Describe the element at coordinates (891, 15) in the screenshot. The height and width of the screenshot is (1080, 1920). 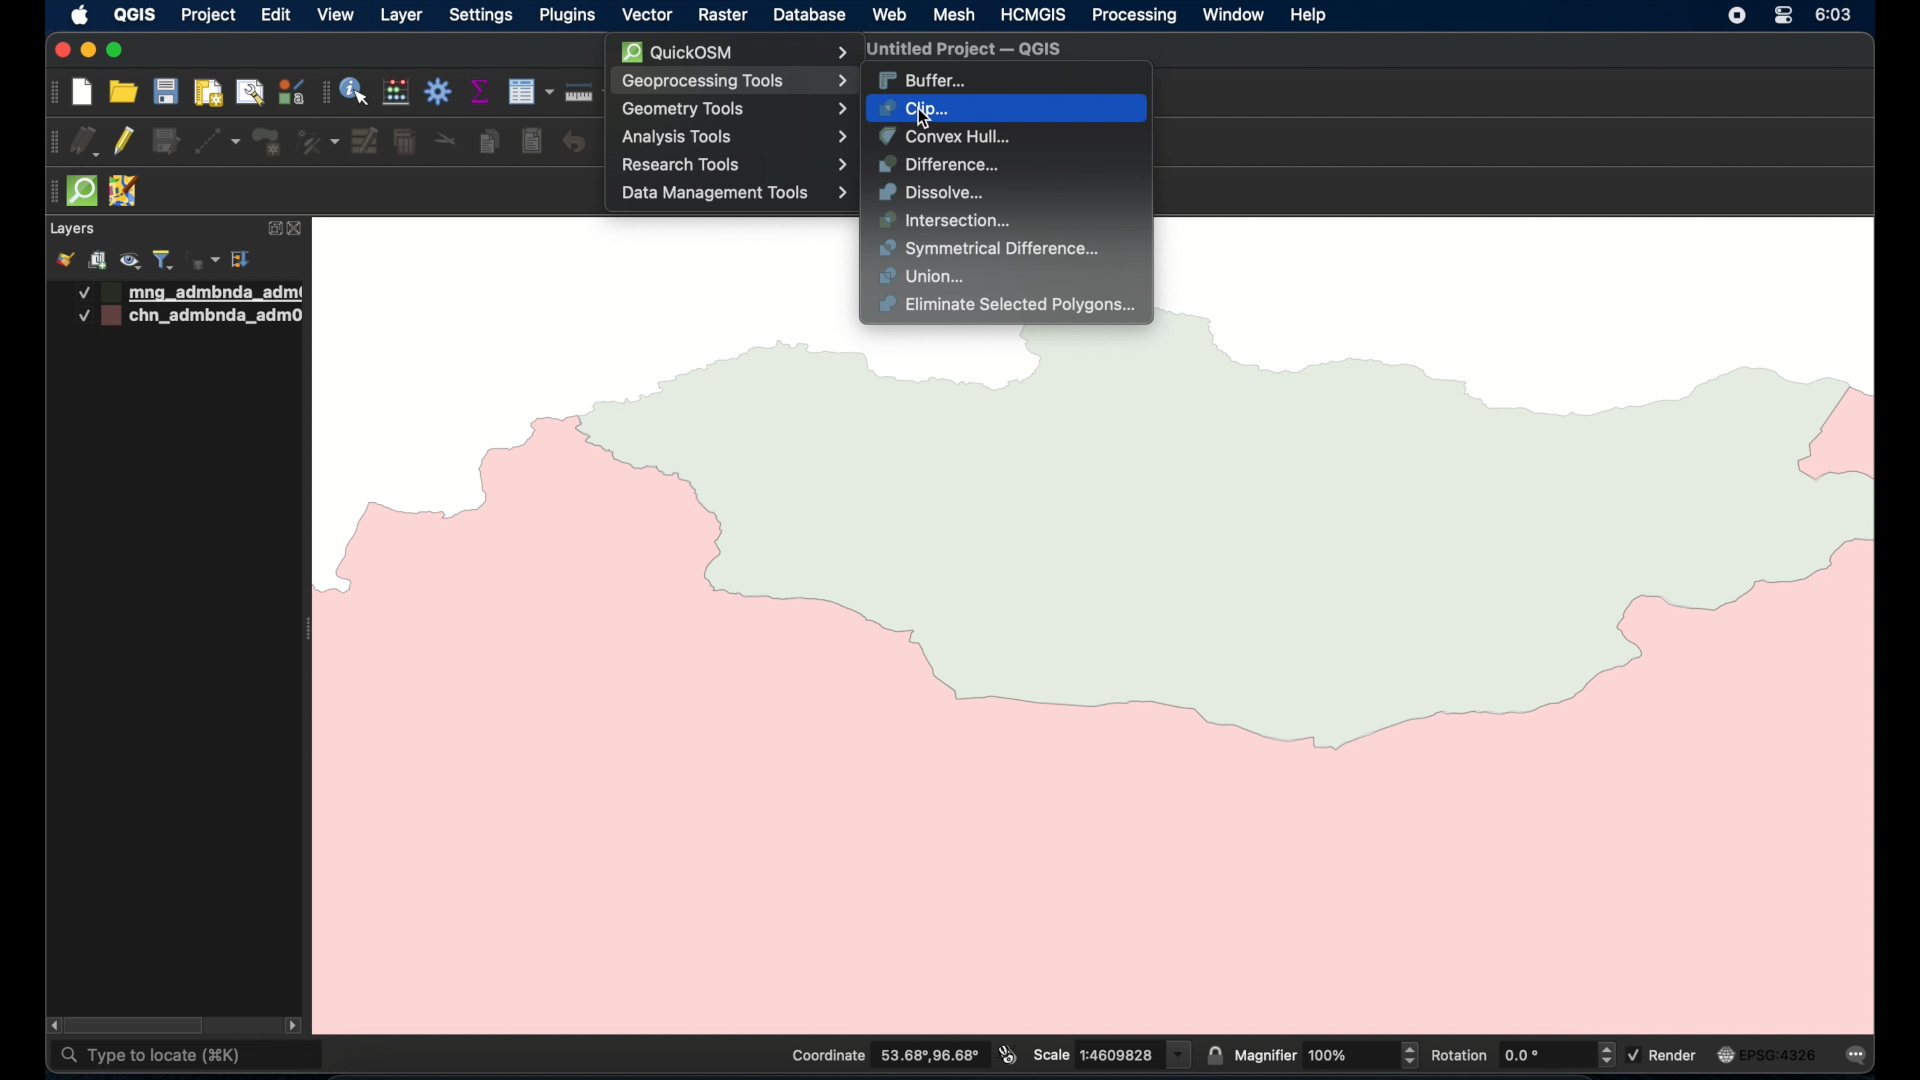
I see `web` at that location.